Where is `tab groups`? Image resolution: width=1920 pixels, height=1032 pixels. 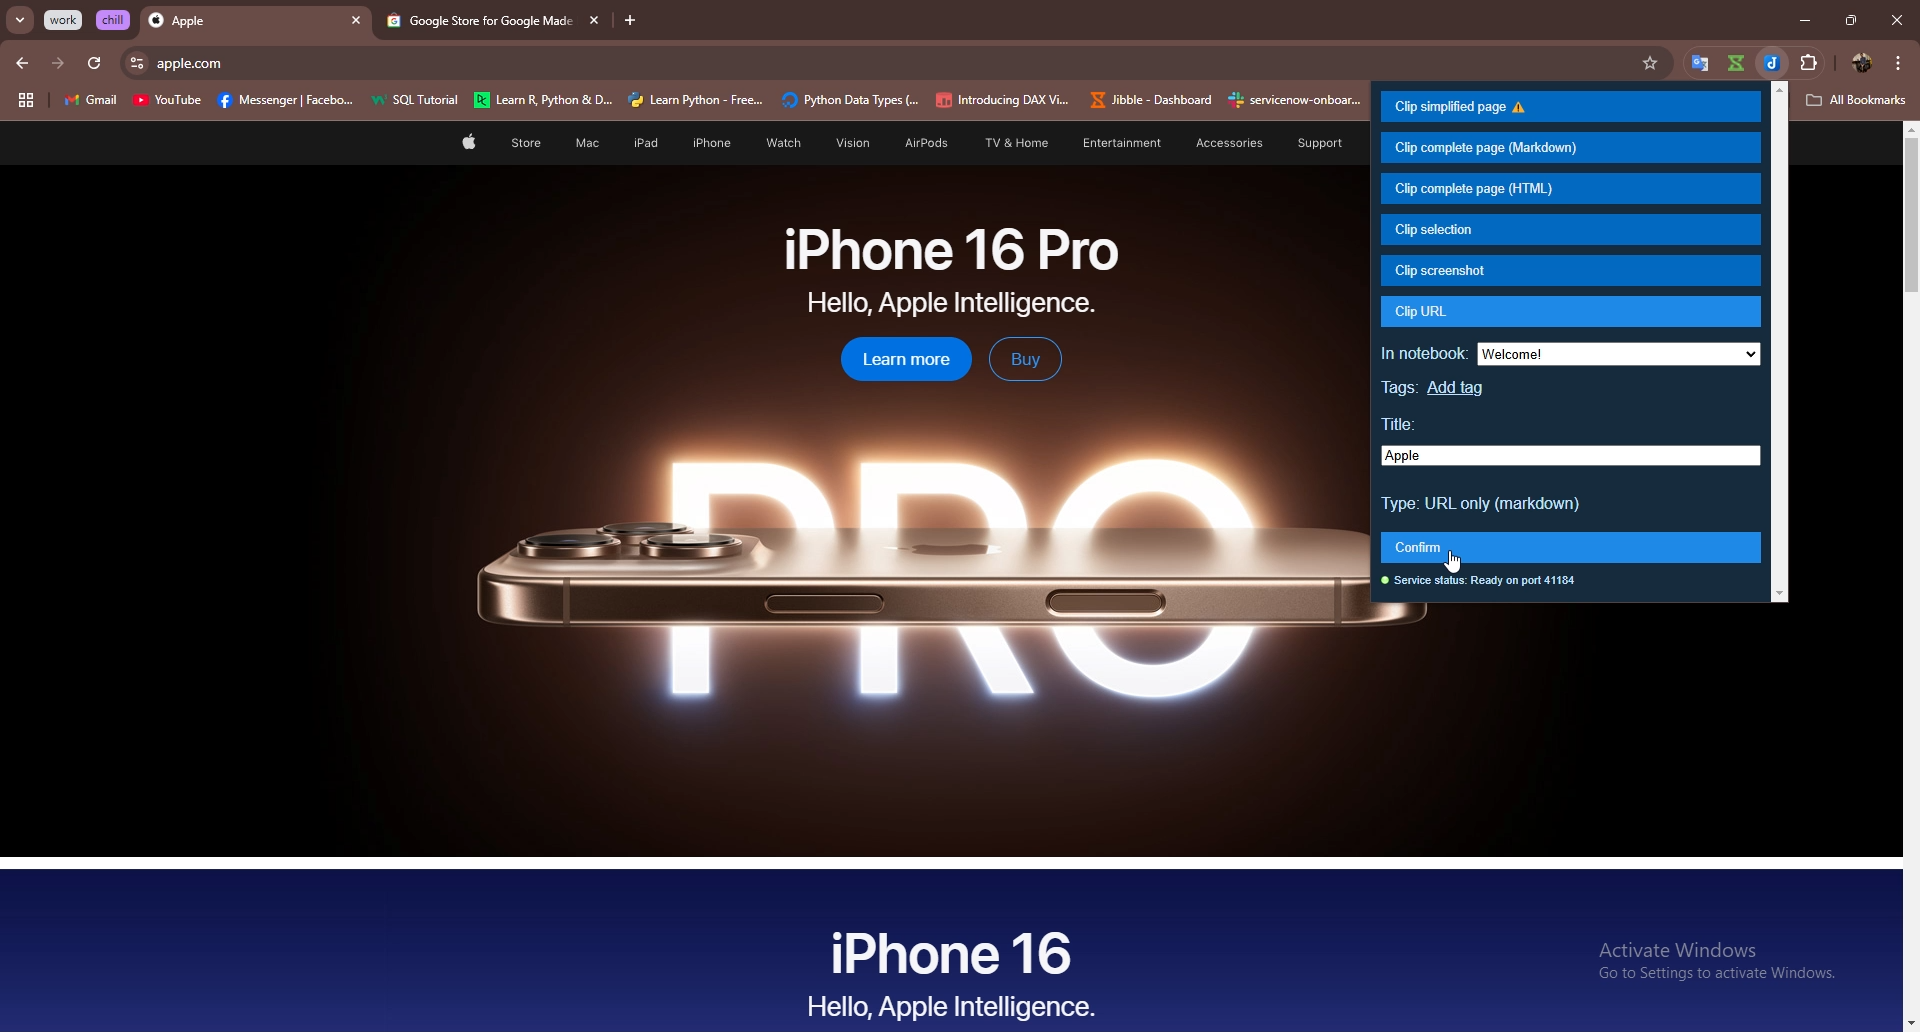
tab groups is located at coordinates (25, 101).